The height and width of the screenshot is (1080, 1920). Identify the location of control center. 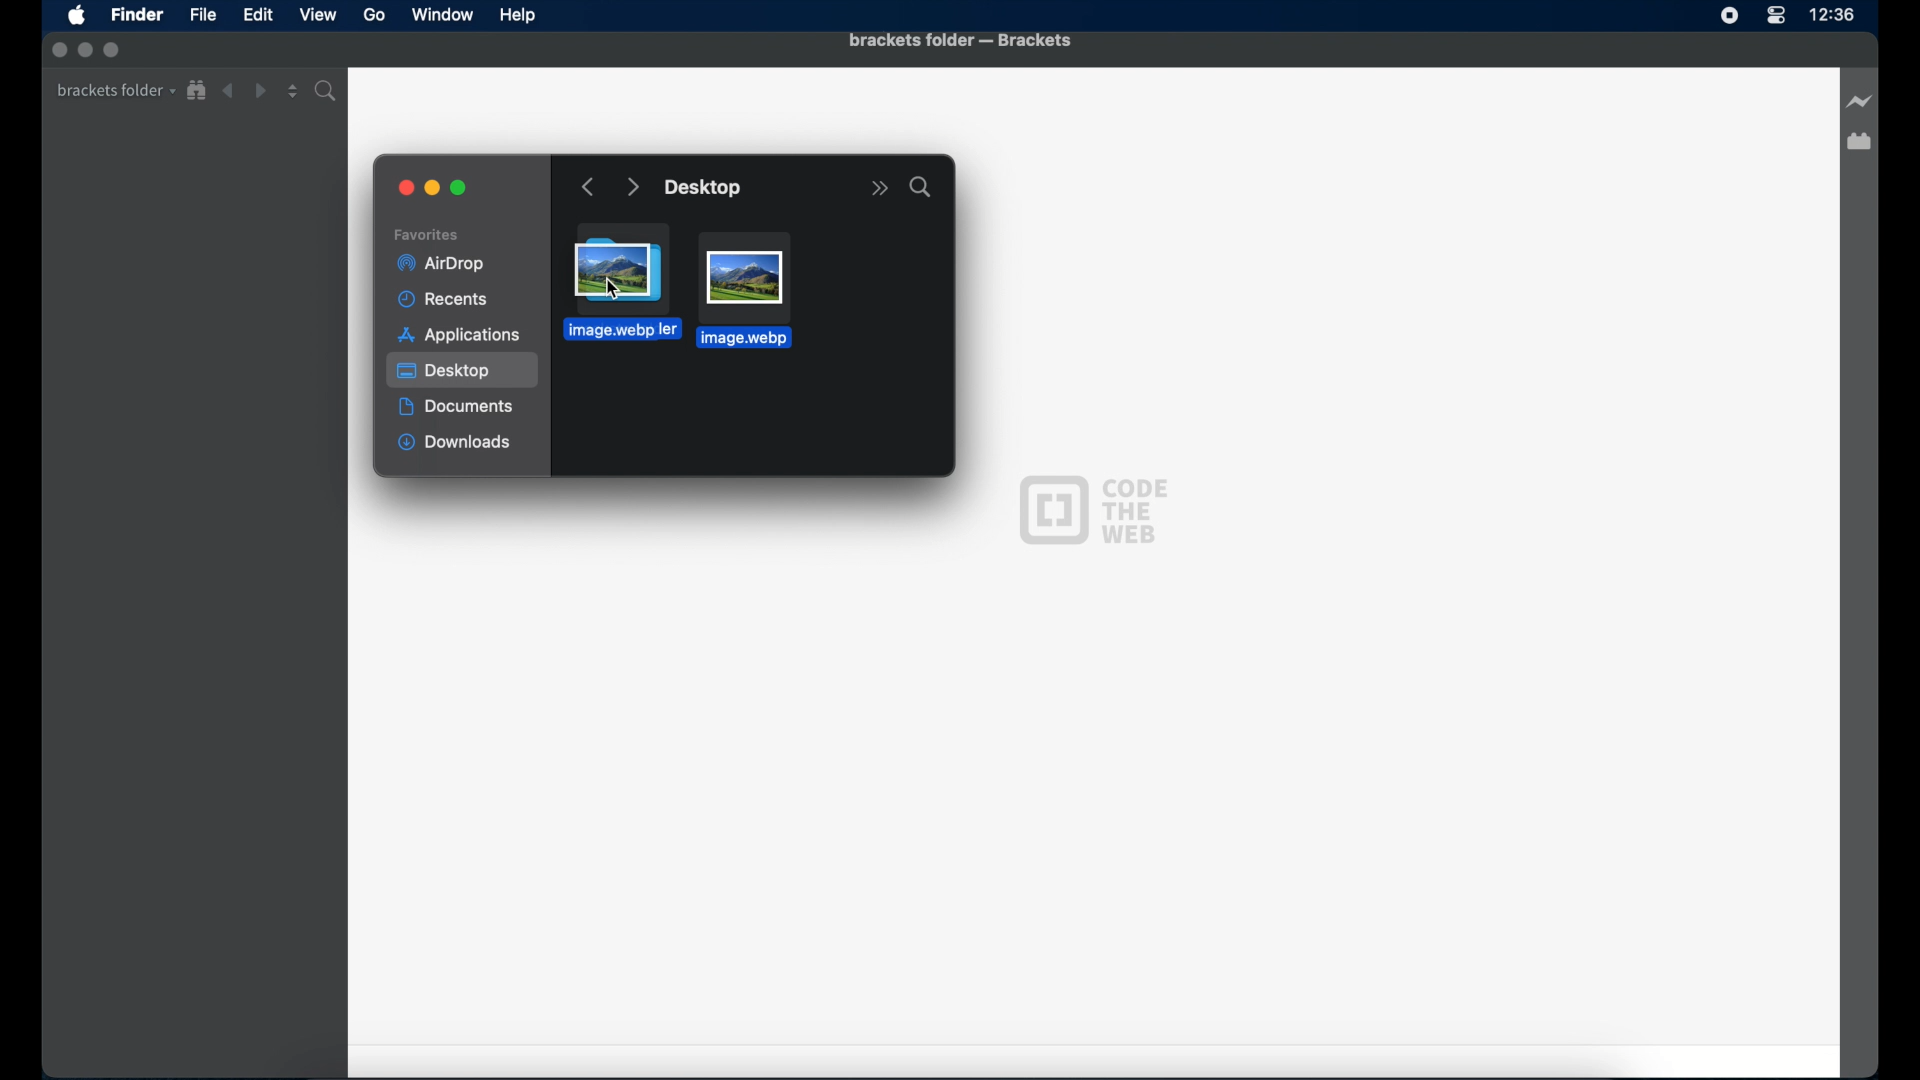
(1776, 16).